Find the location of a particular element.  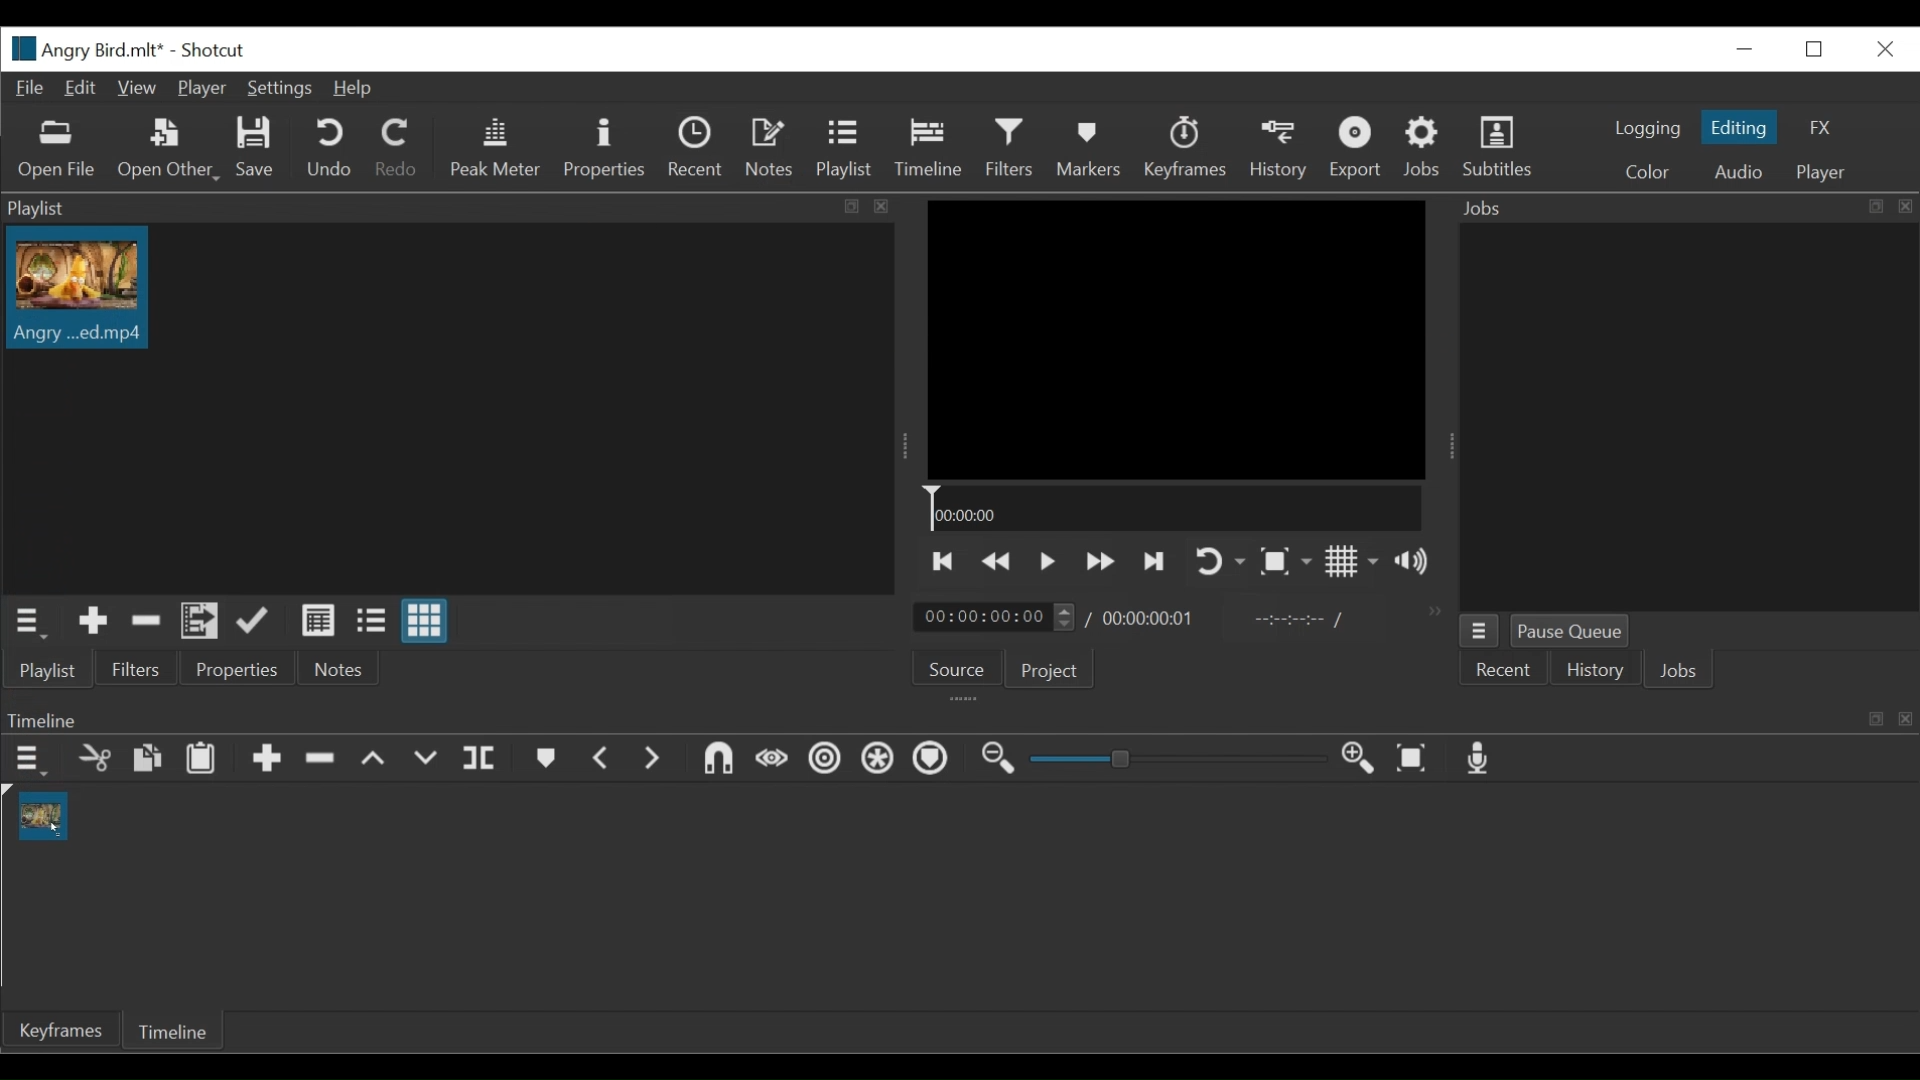

Timeline is located at coordinates (928, 147).